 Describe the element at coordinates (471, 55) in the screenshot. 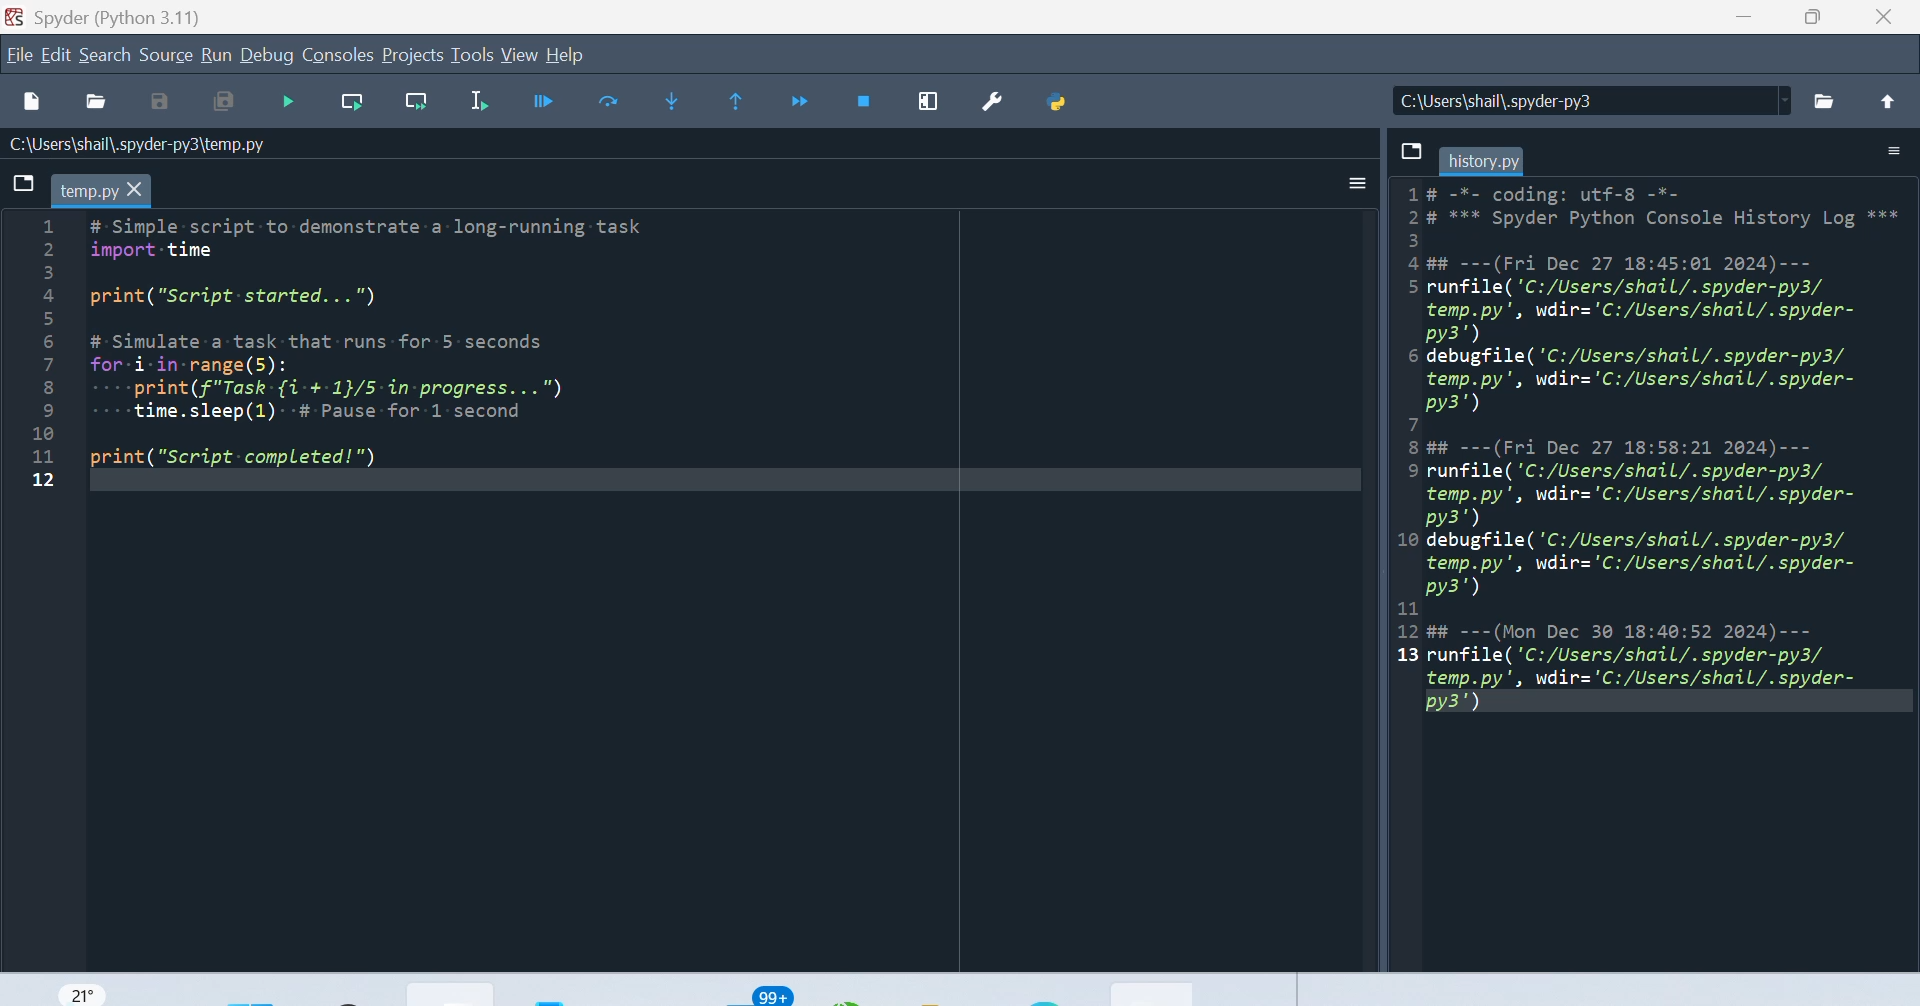

I see `Tools` at that location.